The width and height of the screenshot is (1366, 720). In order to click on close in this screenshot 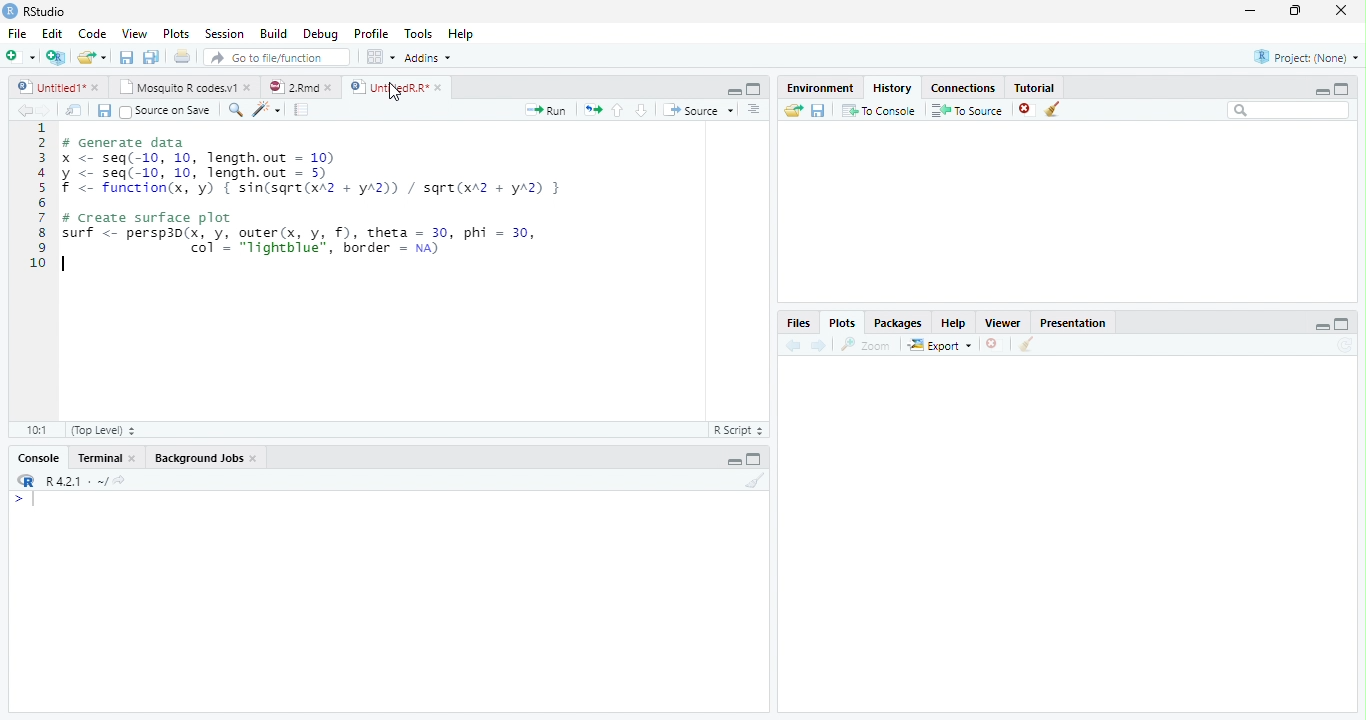, I will do `click(248, 87)`.